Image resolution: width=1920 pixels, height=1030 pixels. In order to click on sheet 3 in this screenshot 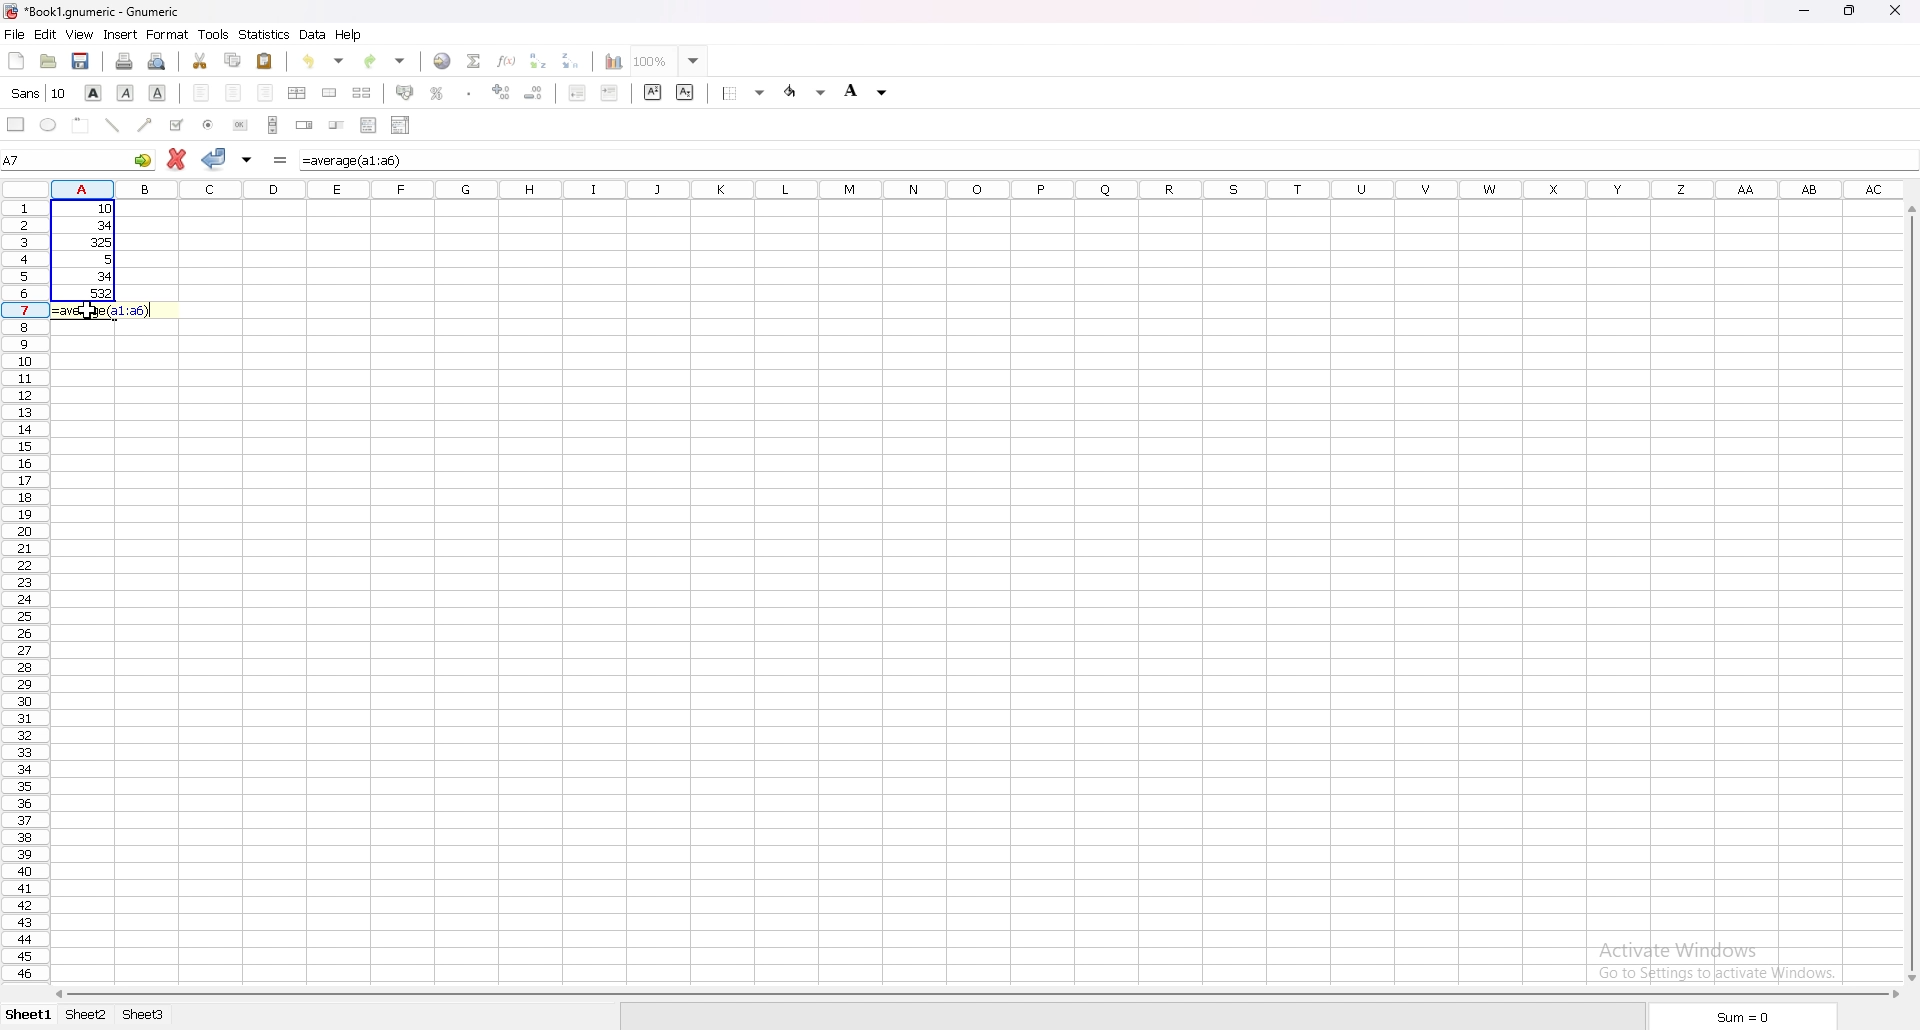, I will do `click(146, 1014)`.